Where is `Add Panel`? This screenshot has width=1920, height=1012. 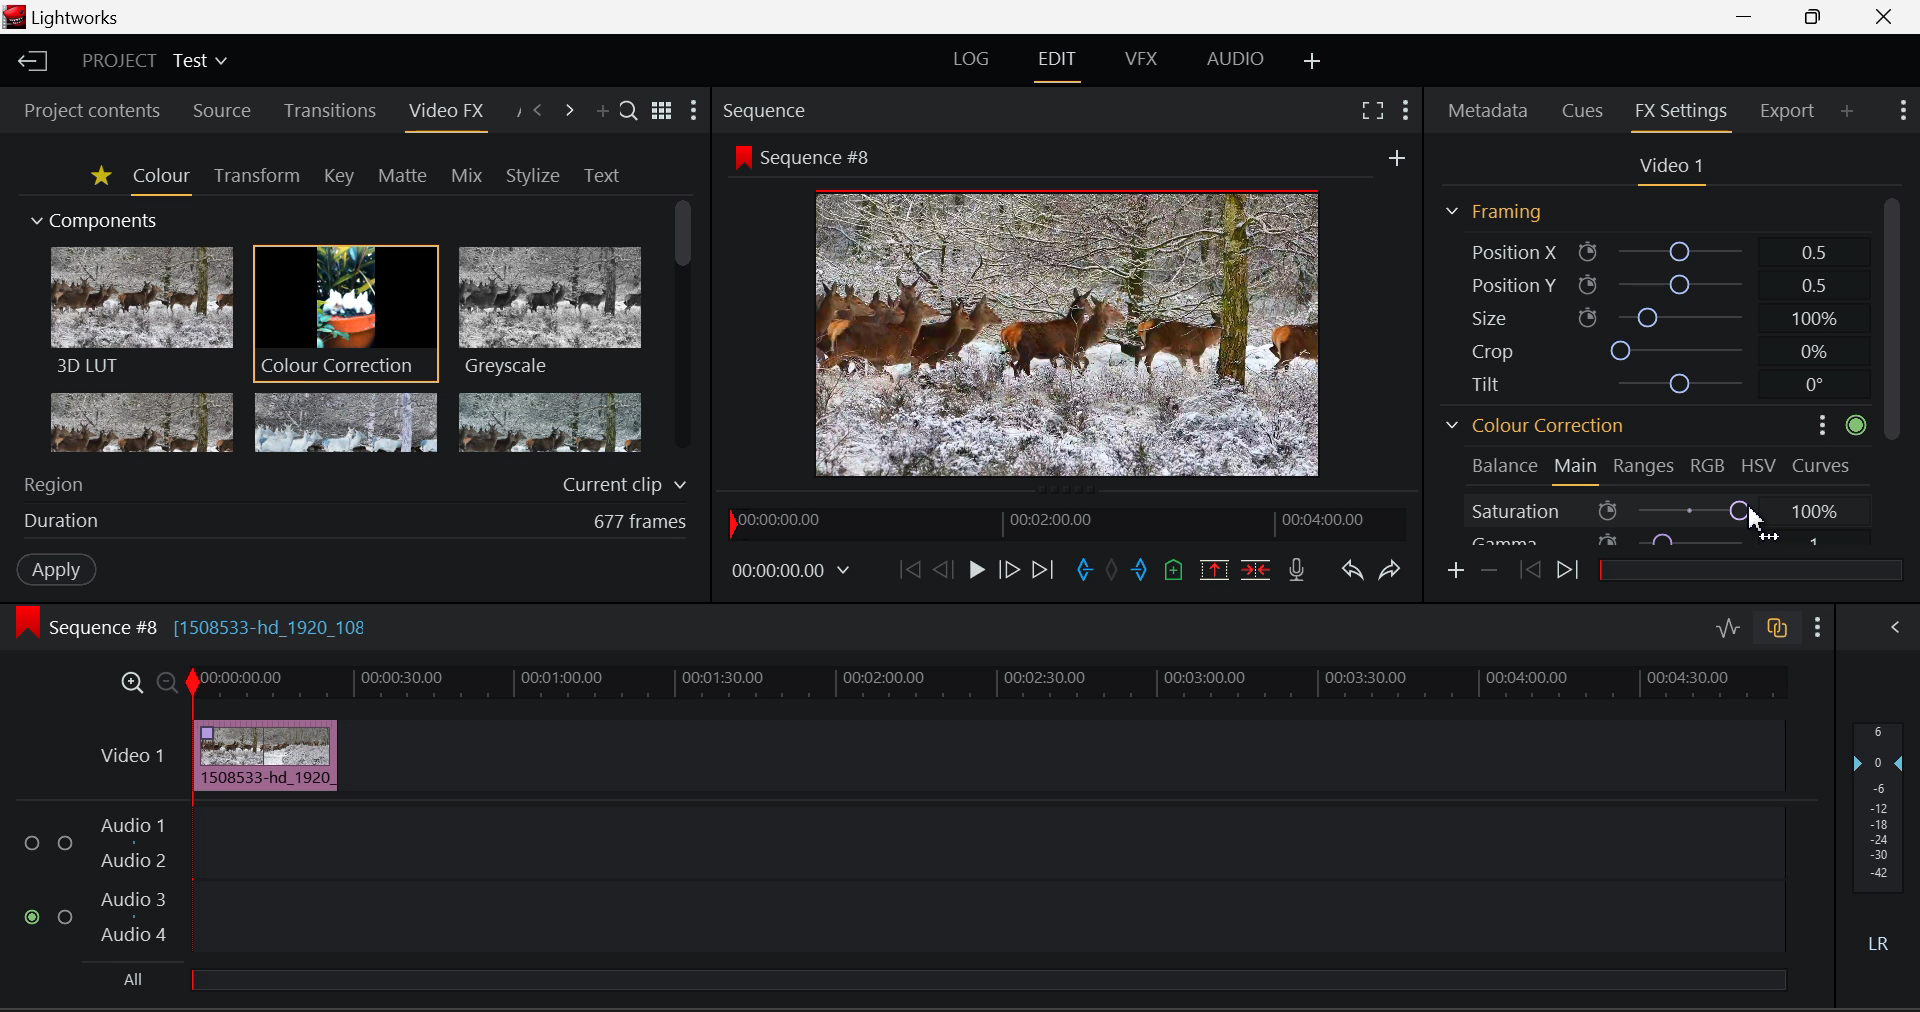
Add Panel is located at coordinates (600, 110).